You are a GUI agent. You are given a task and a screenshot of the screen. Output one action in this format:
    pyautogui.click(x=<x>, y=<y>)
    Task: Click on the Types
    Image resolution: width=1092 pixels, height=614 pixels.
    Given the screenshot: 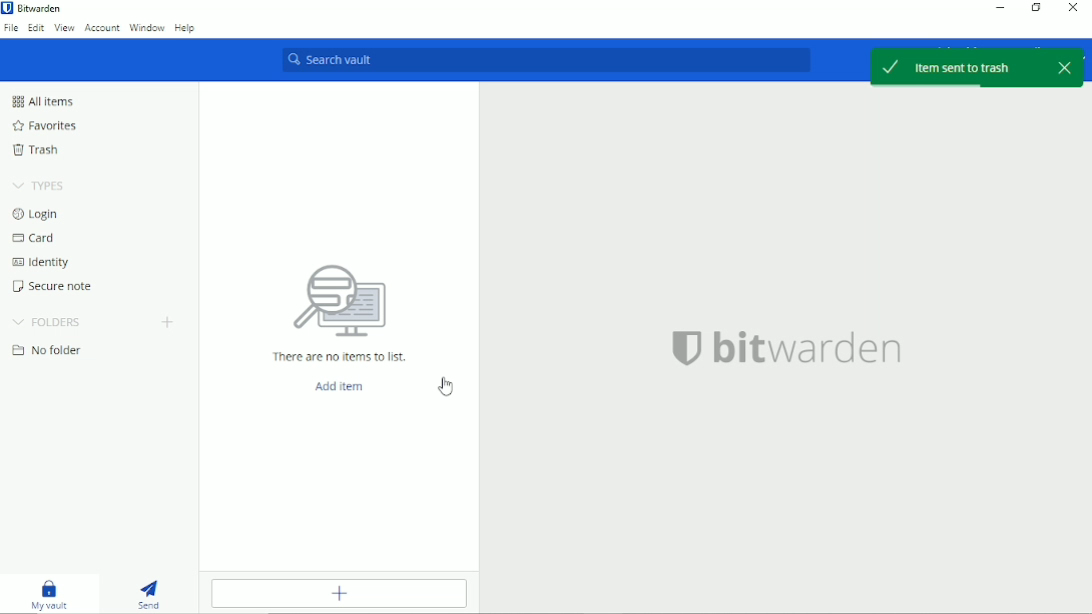 What is the action you would take?
    pyautogui.click(x=39, y=185)
    